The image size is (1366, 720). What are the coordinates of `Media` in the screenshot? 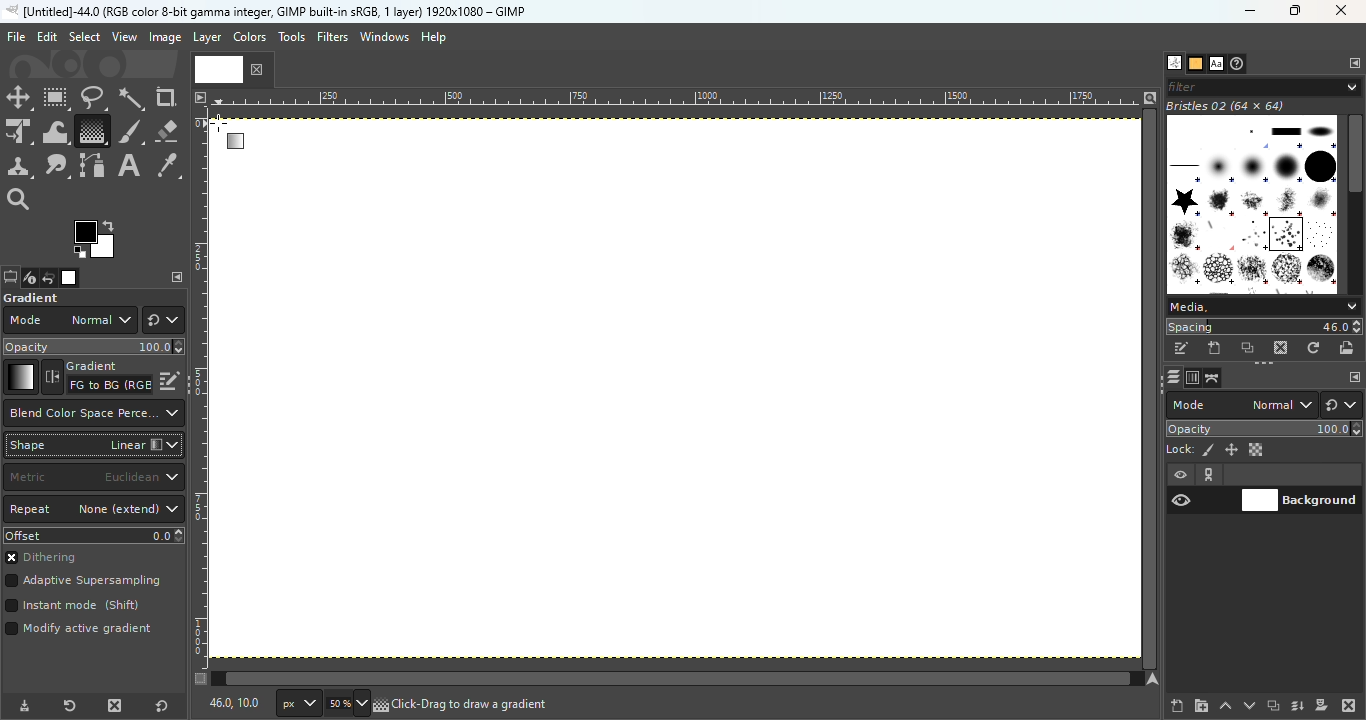 It's located at (1262, 307).